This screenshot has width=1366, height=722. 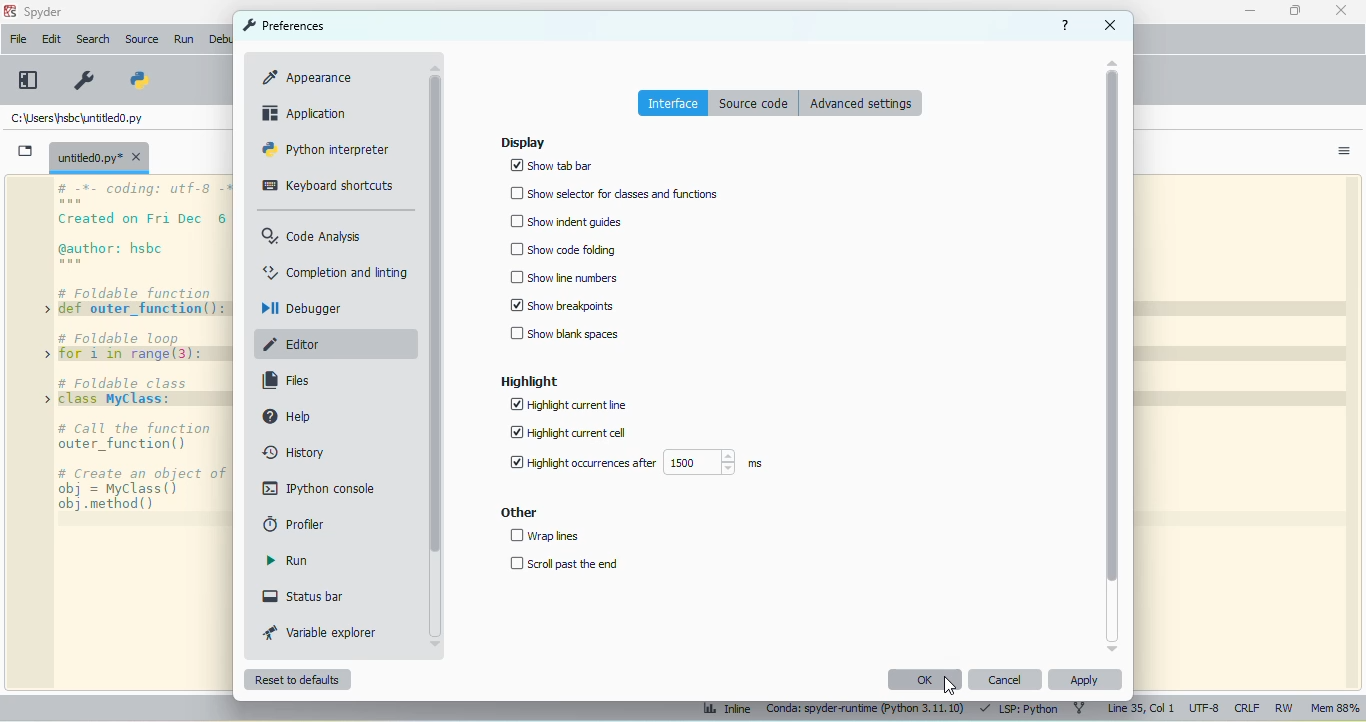 What do you see at coordinates (633, 462) in the screenshot?
I see `highlight occurrences after 1500 ms` at bounding box center [633, 462].